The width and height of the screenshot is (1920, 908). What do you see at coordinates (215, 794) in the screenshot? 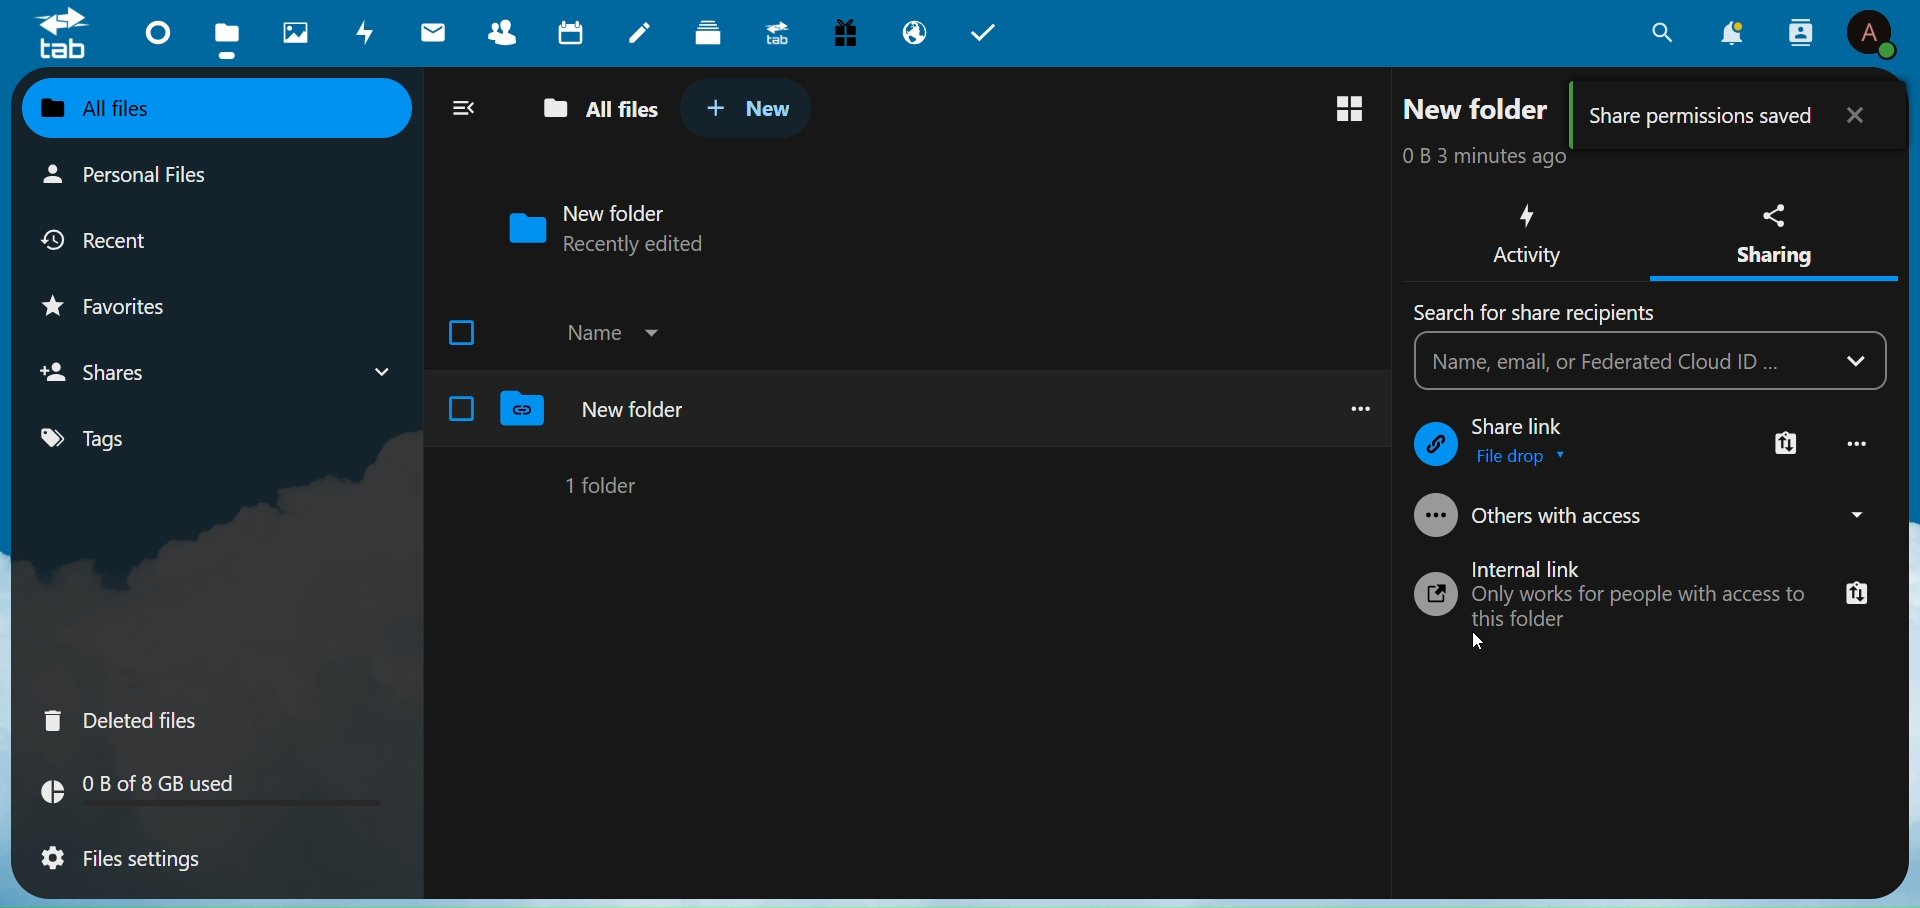
I see `GB Used` at bounding box center [215, 794].